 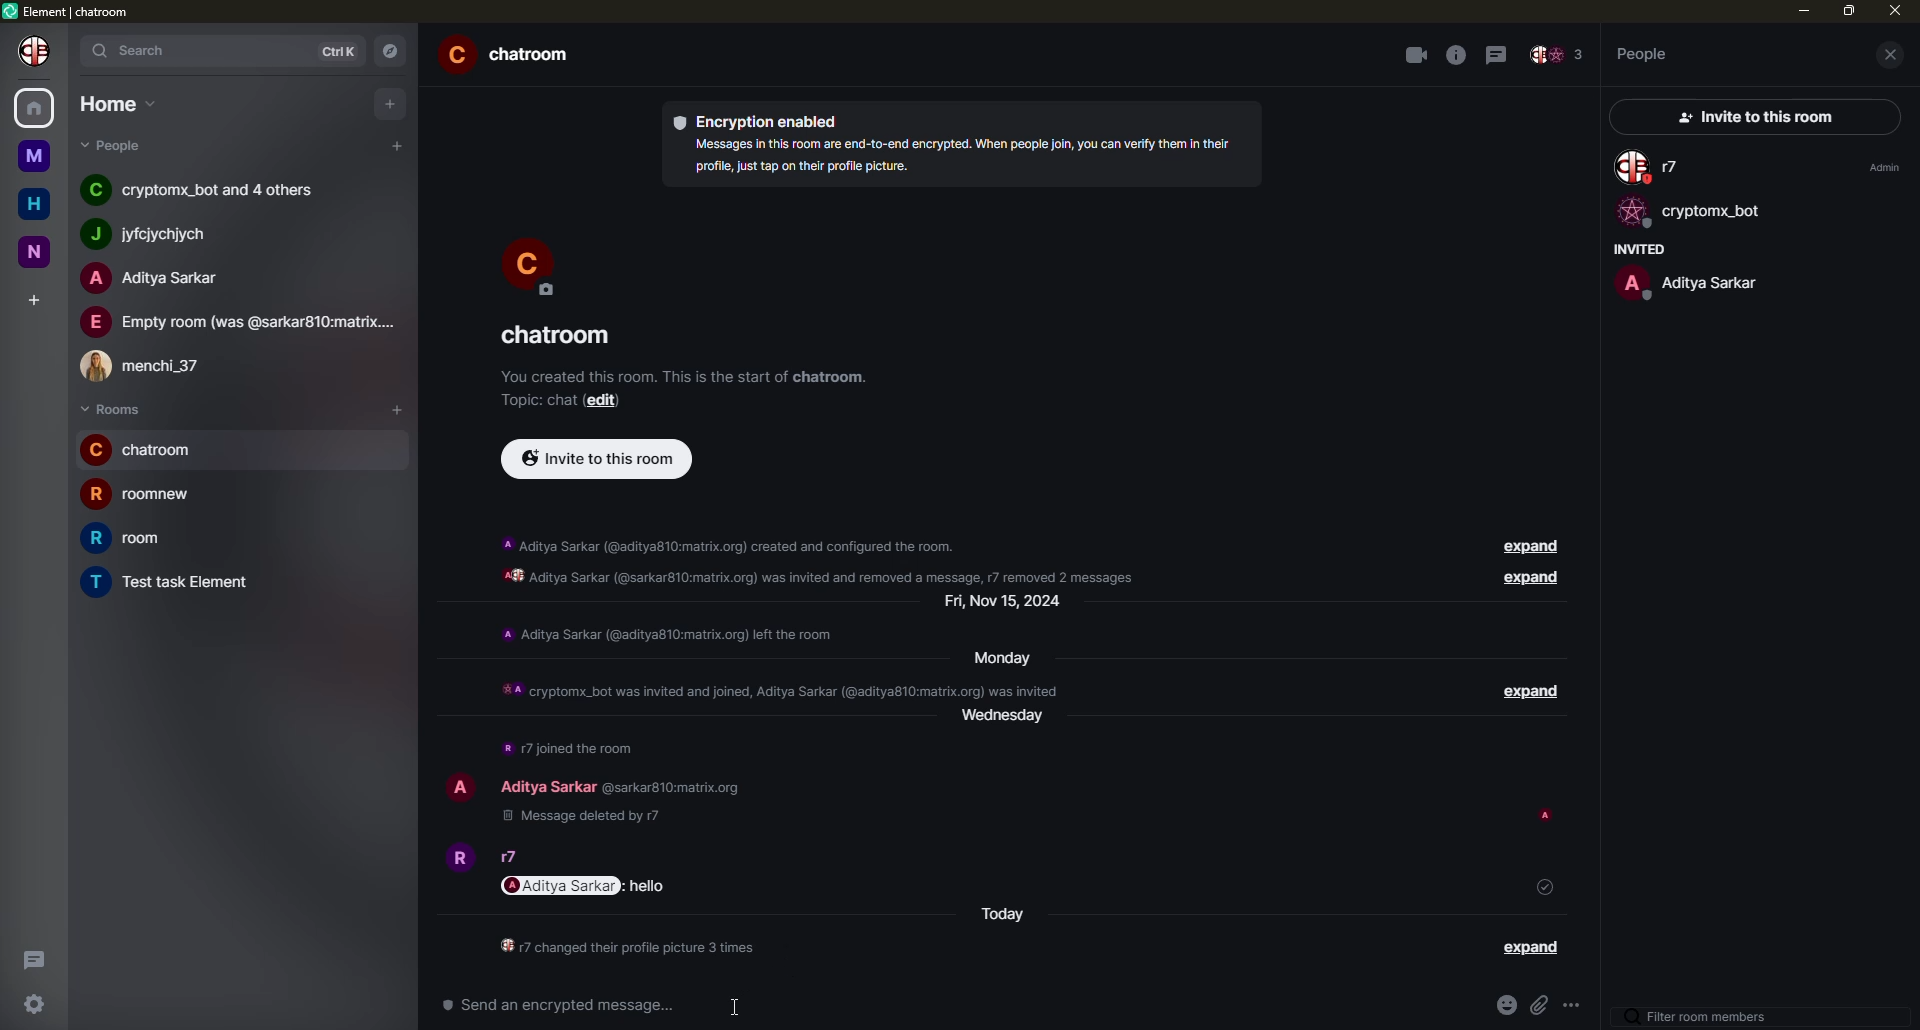 What do you see at coordinates (958, 155) in the screenshot?
I see `info` at bounding box center [958, 155].